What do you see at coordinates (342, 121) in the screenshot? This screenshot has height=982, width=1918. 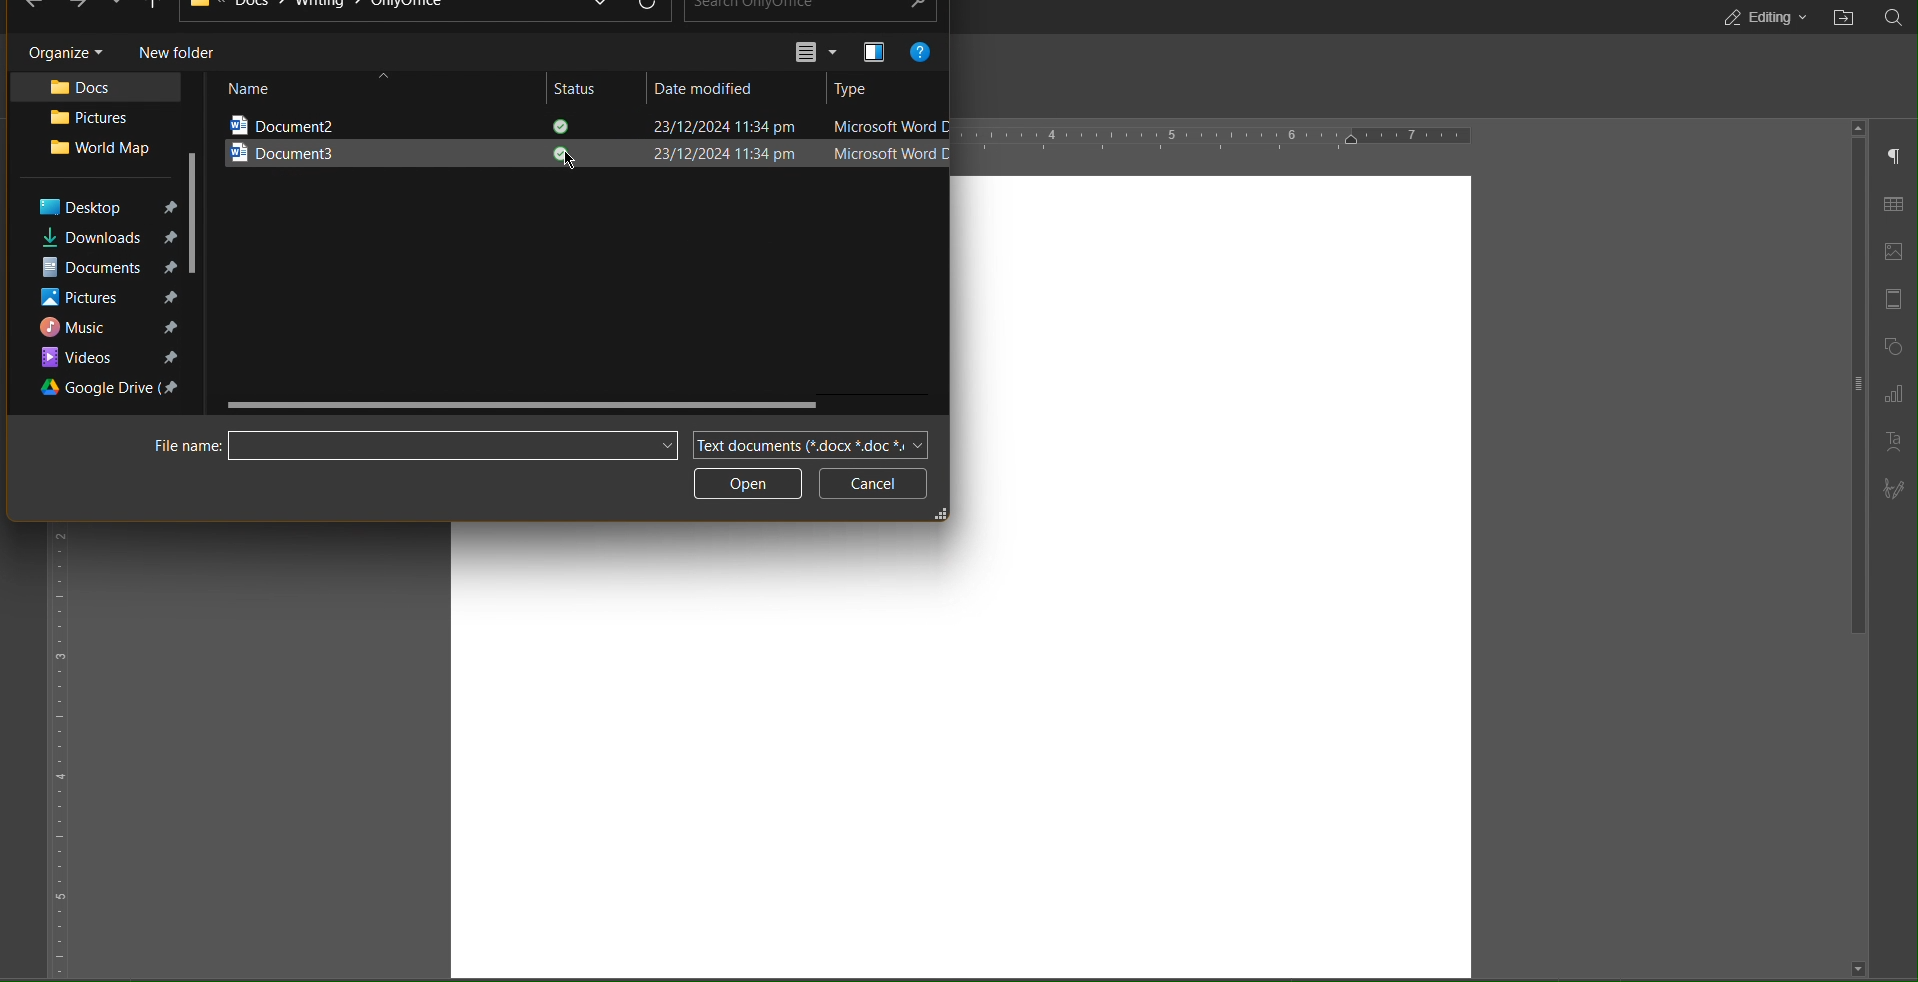 I see `Document2` at bounding box center [342, 121].